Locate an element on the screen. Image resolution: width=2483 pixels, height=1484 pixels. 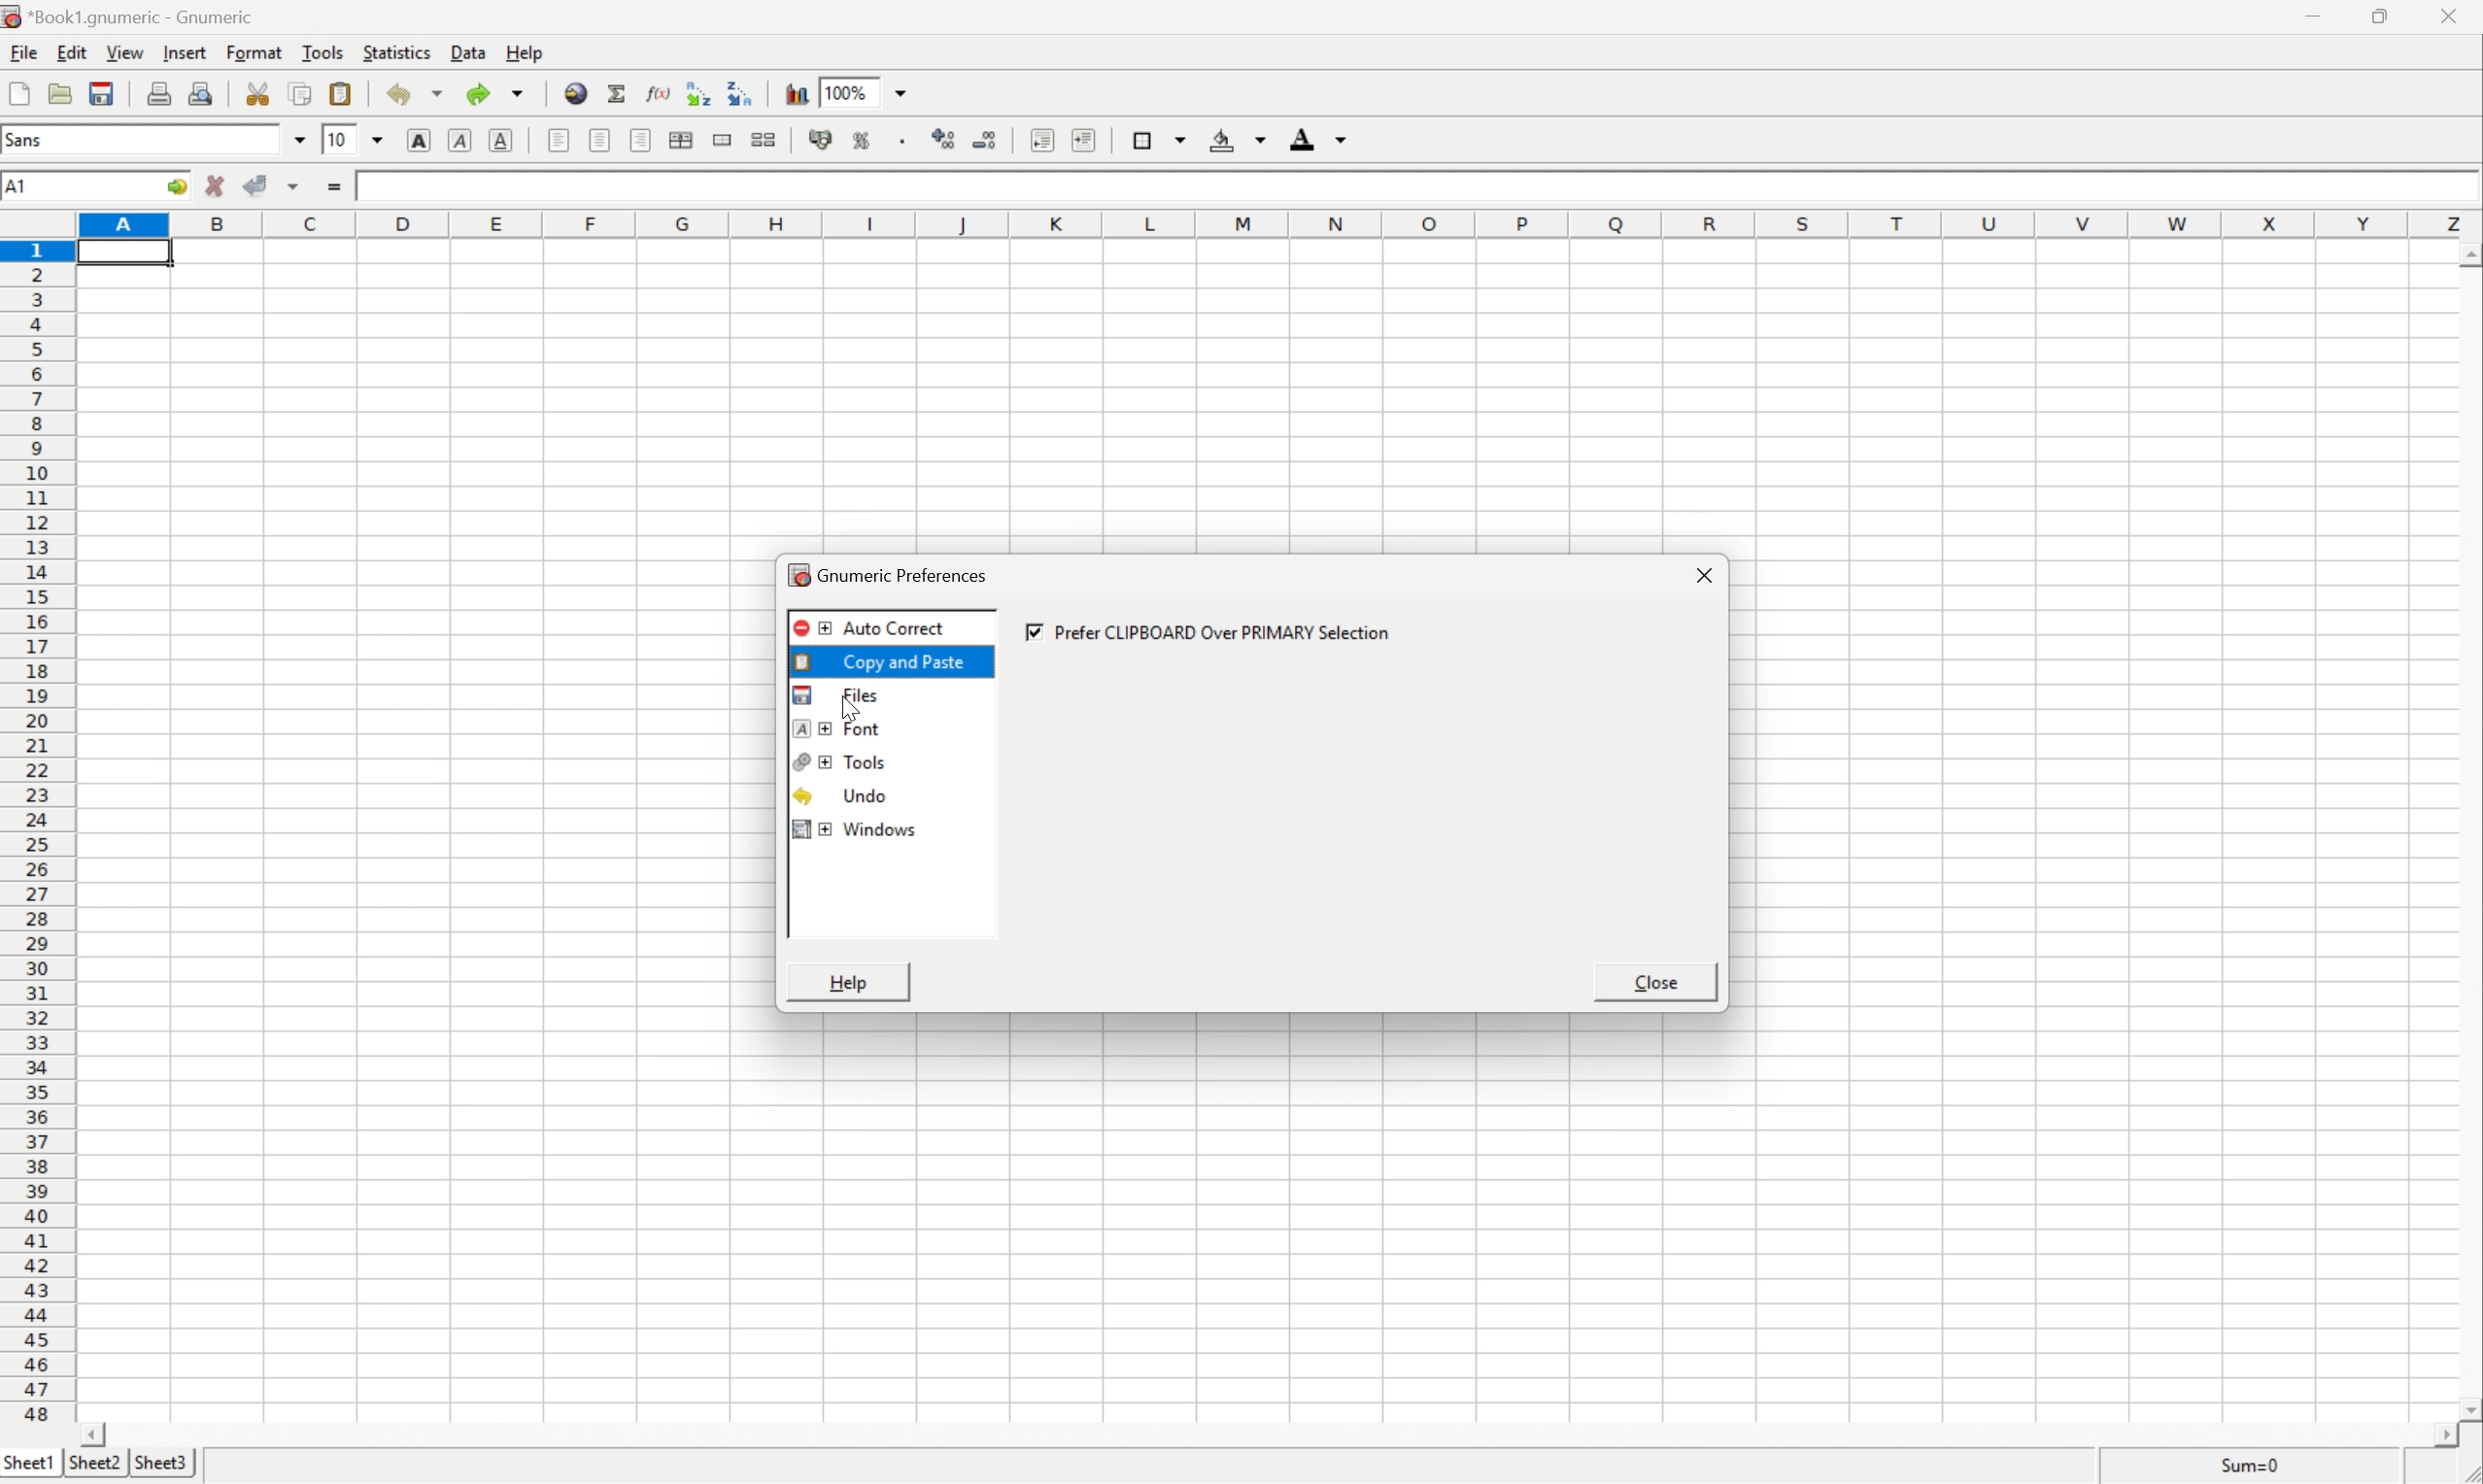
gnumeric preferences is located at coordinates (896, 577).